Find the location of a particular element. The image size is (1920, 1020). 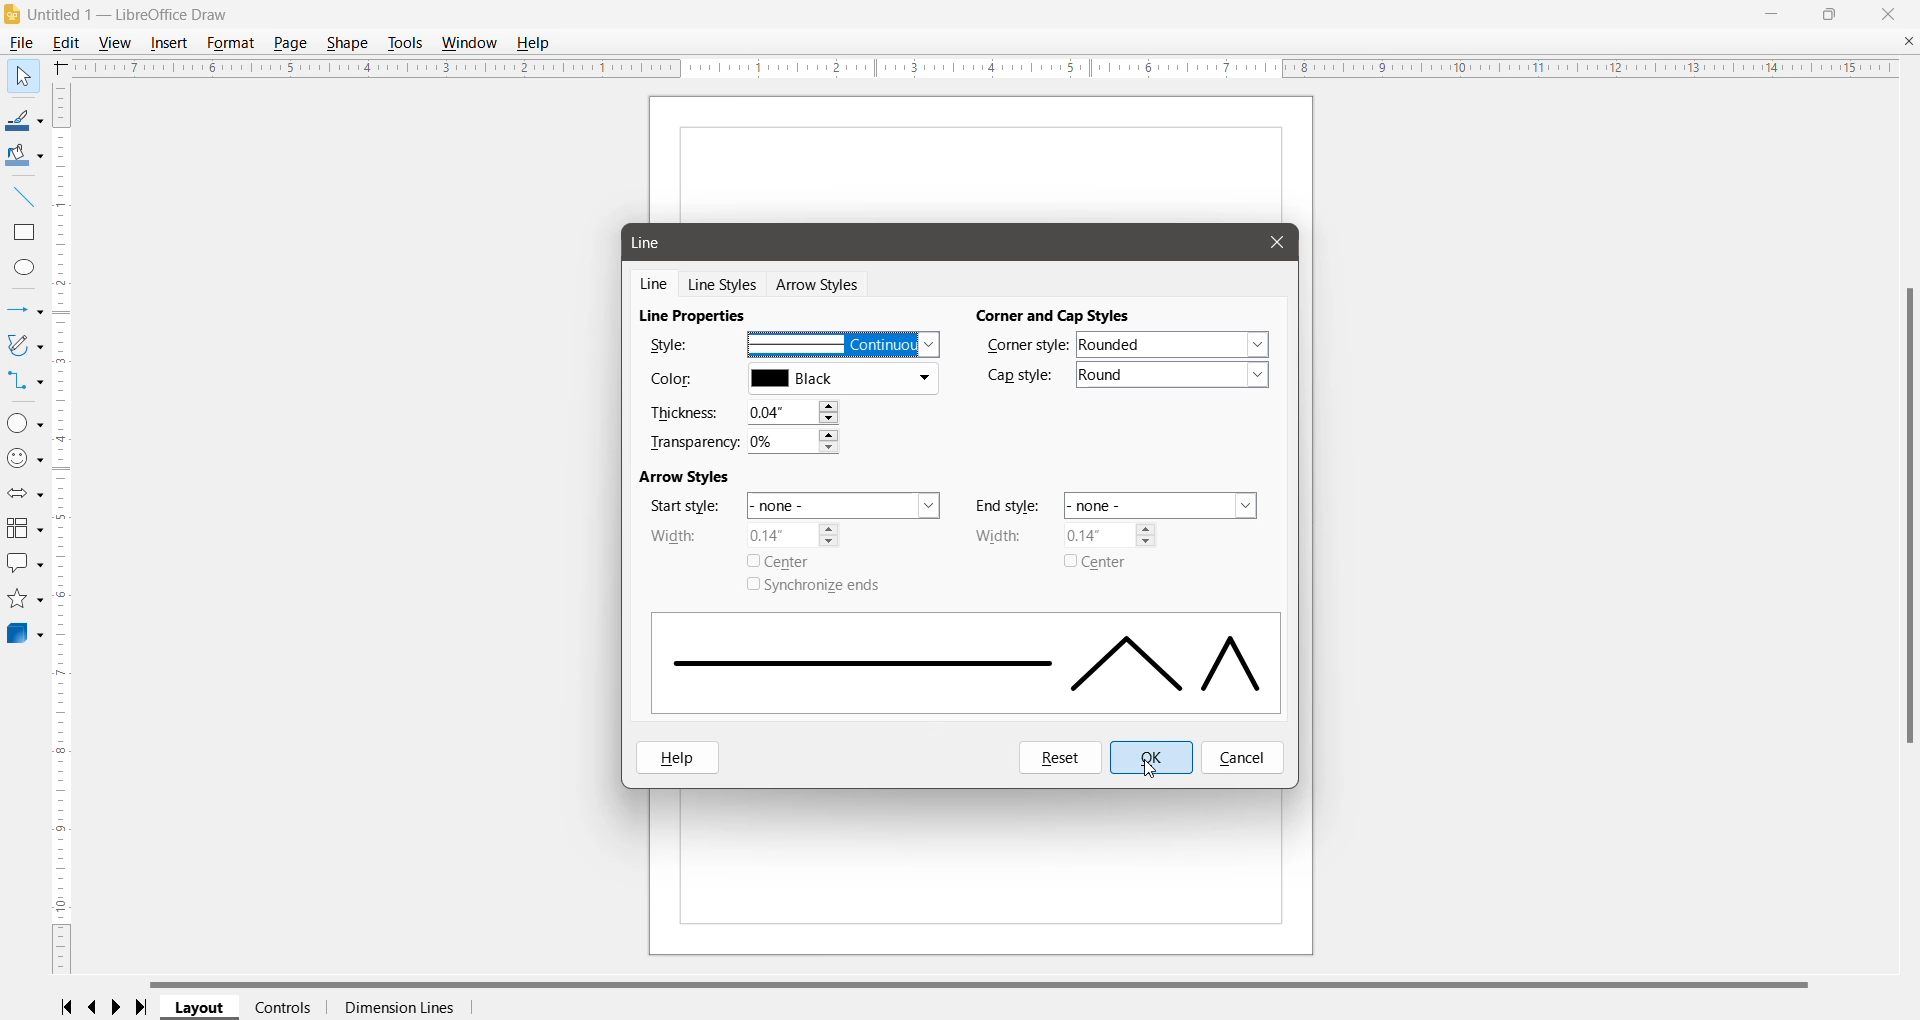

Synchronize ends is located at coordinates (819, 586).